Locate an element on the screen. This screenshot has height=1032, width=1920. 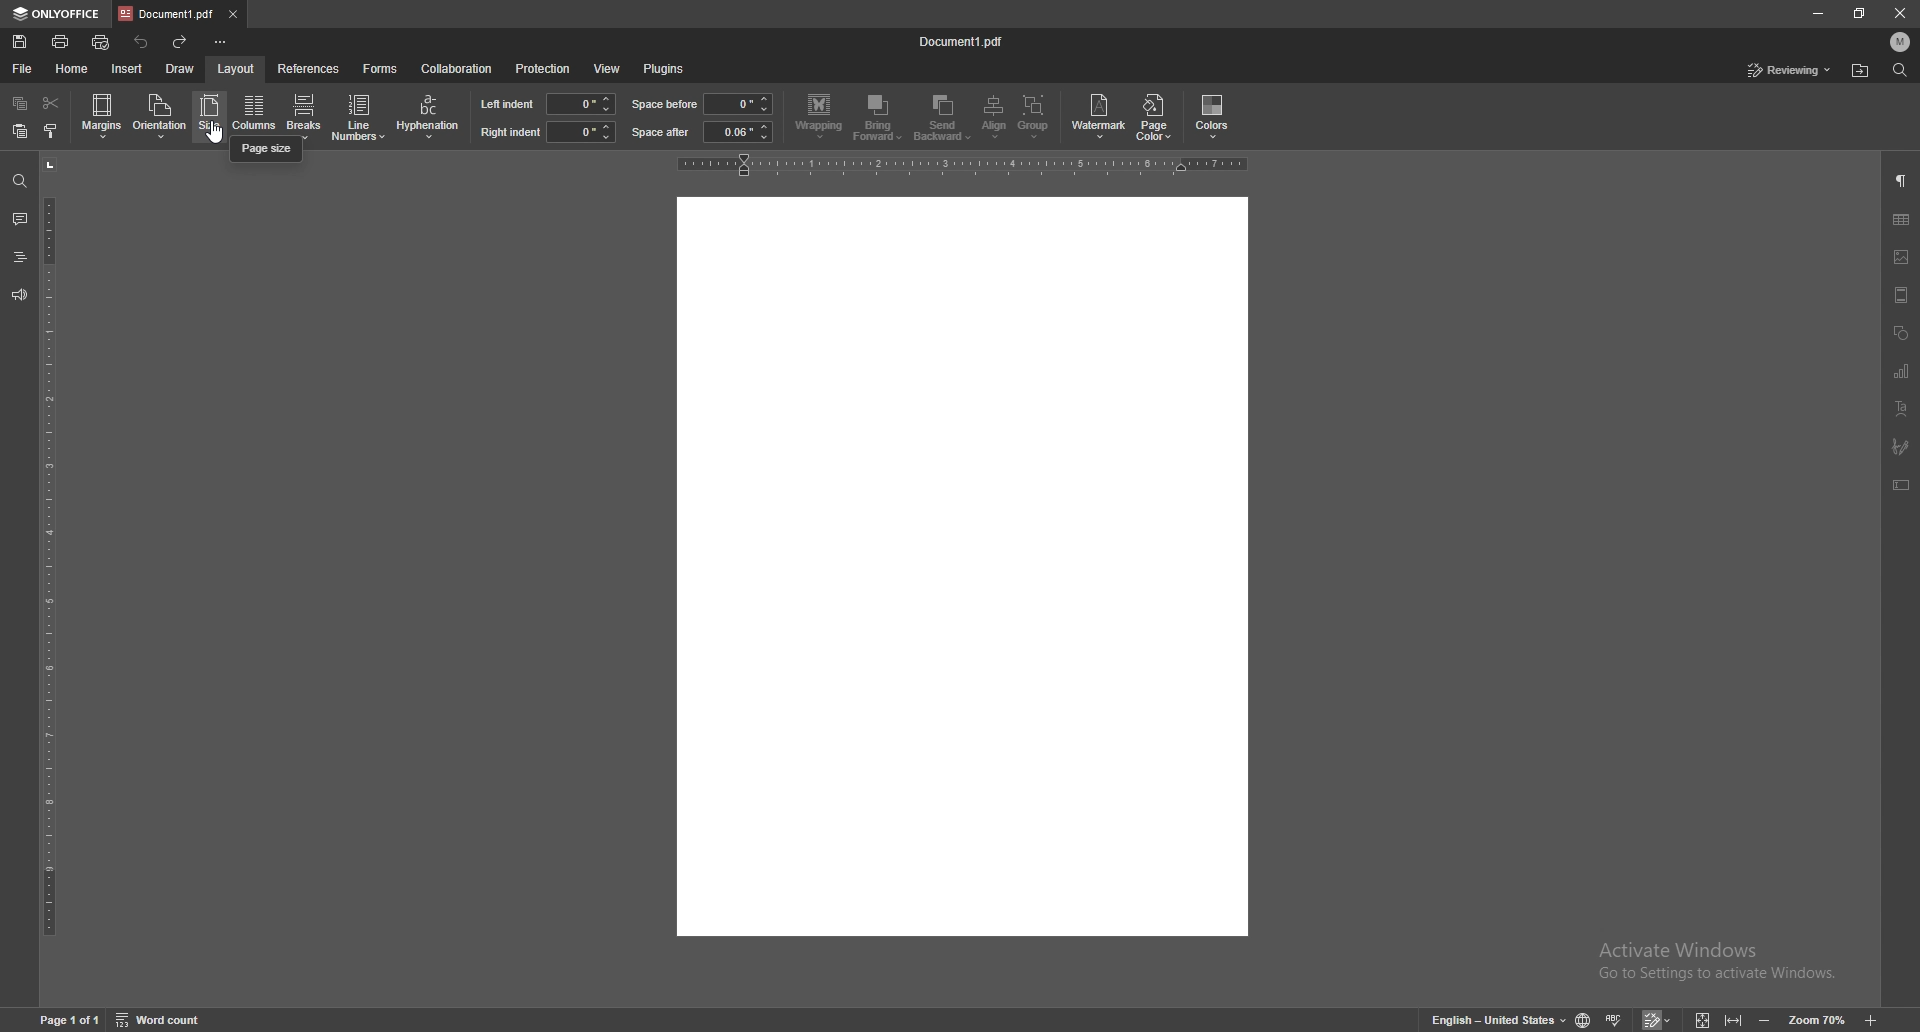
layout is located at coordinates (235, 69).